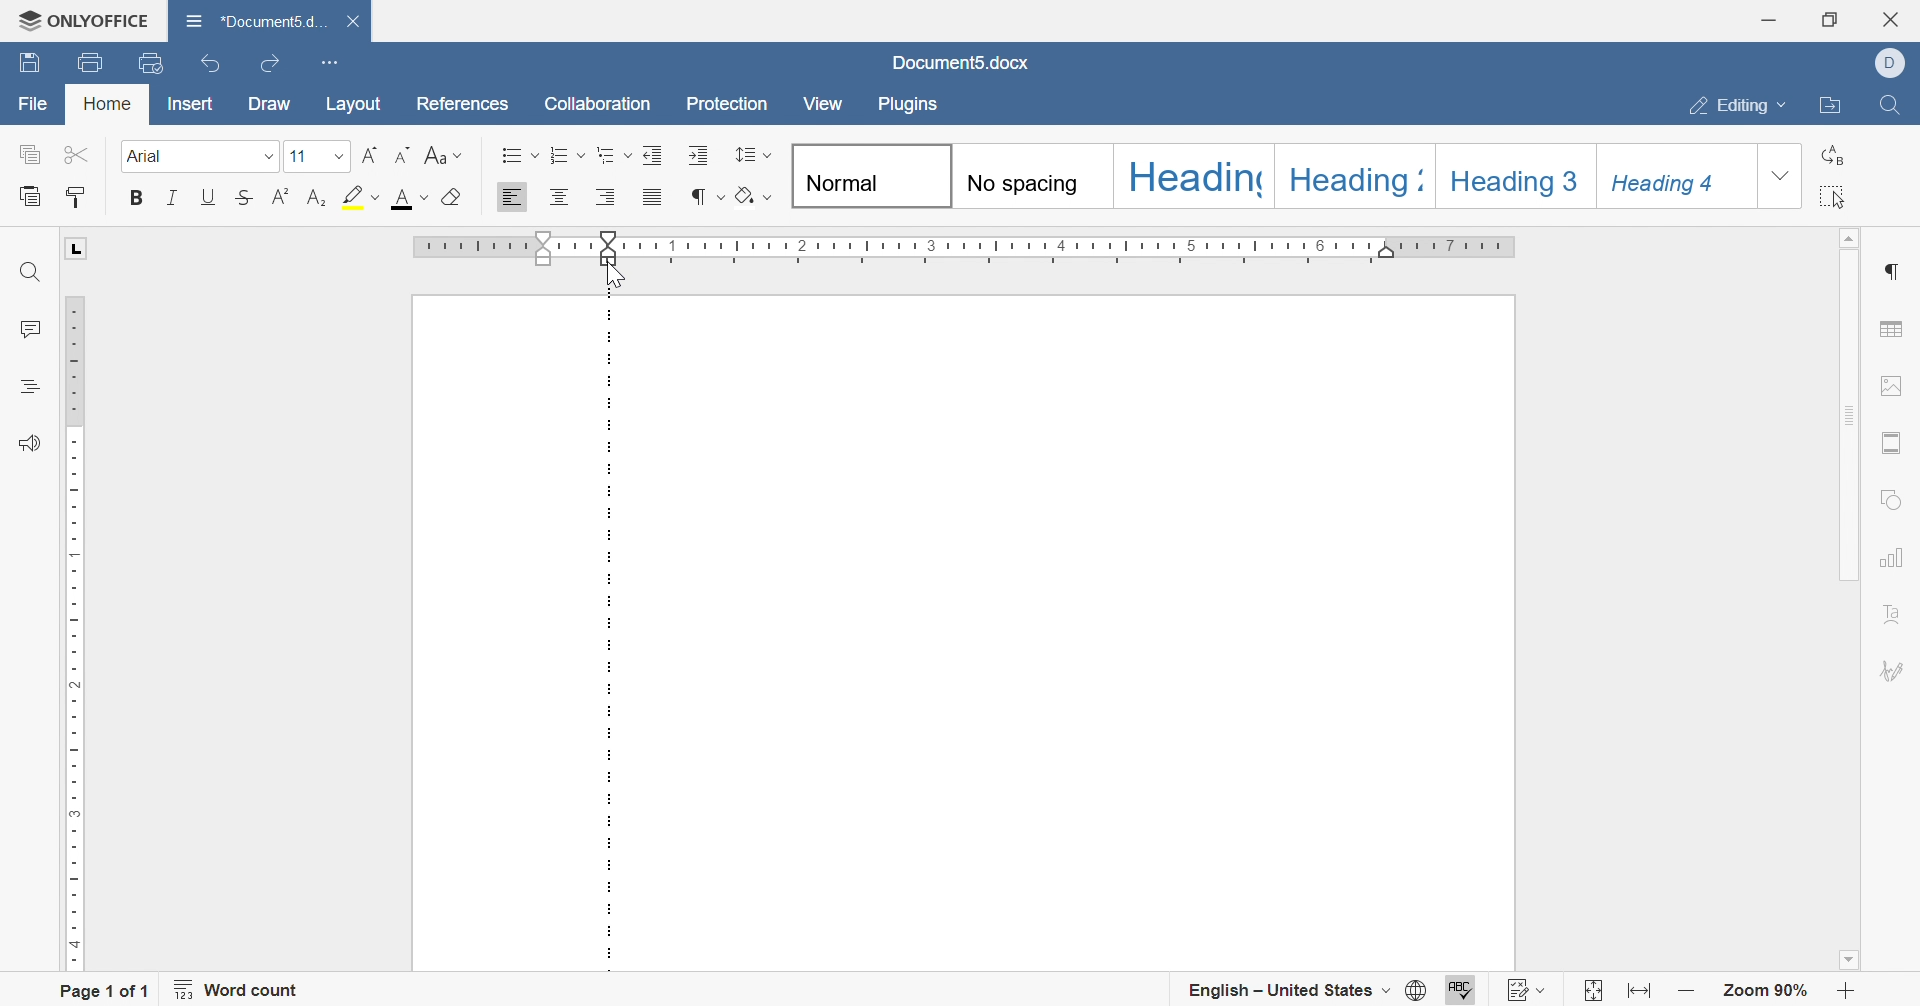  Describe the element at coordinates (28, 445) in the screenshot. I see `feedback and support` at that location.